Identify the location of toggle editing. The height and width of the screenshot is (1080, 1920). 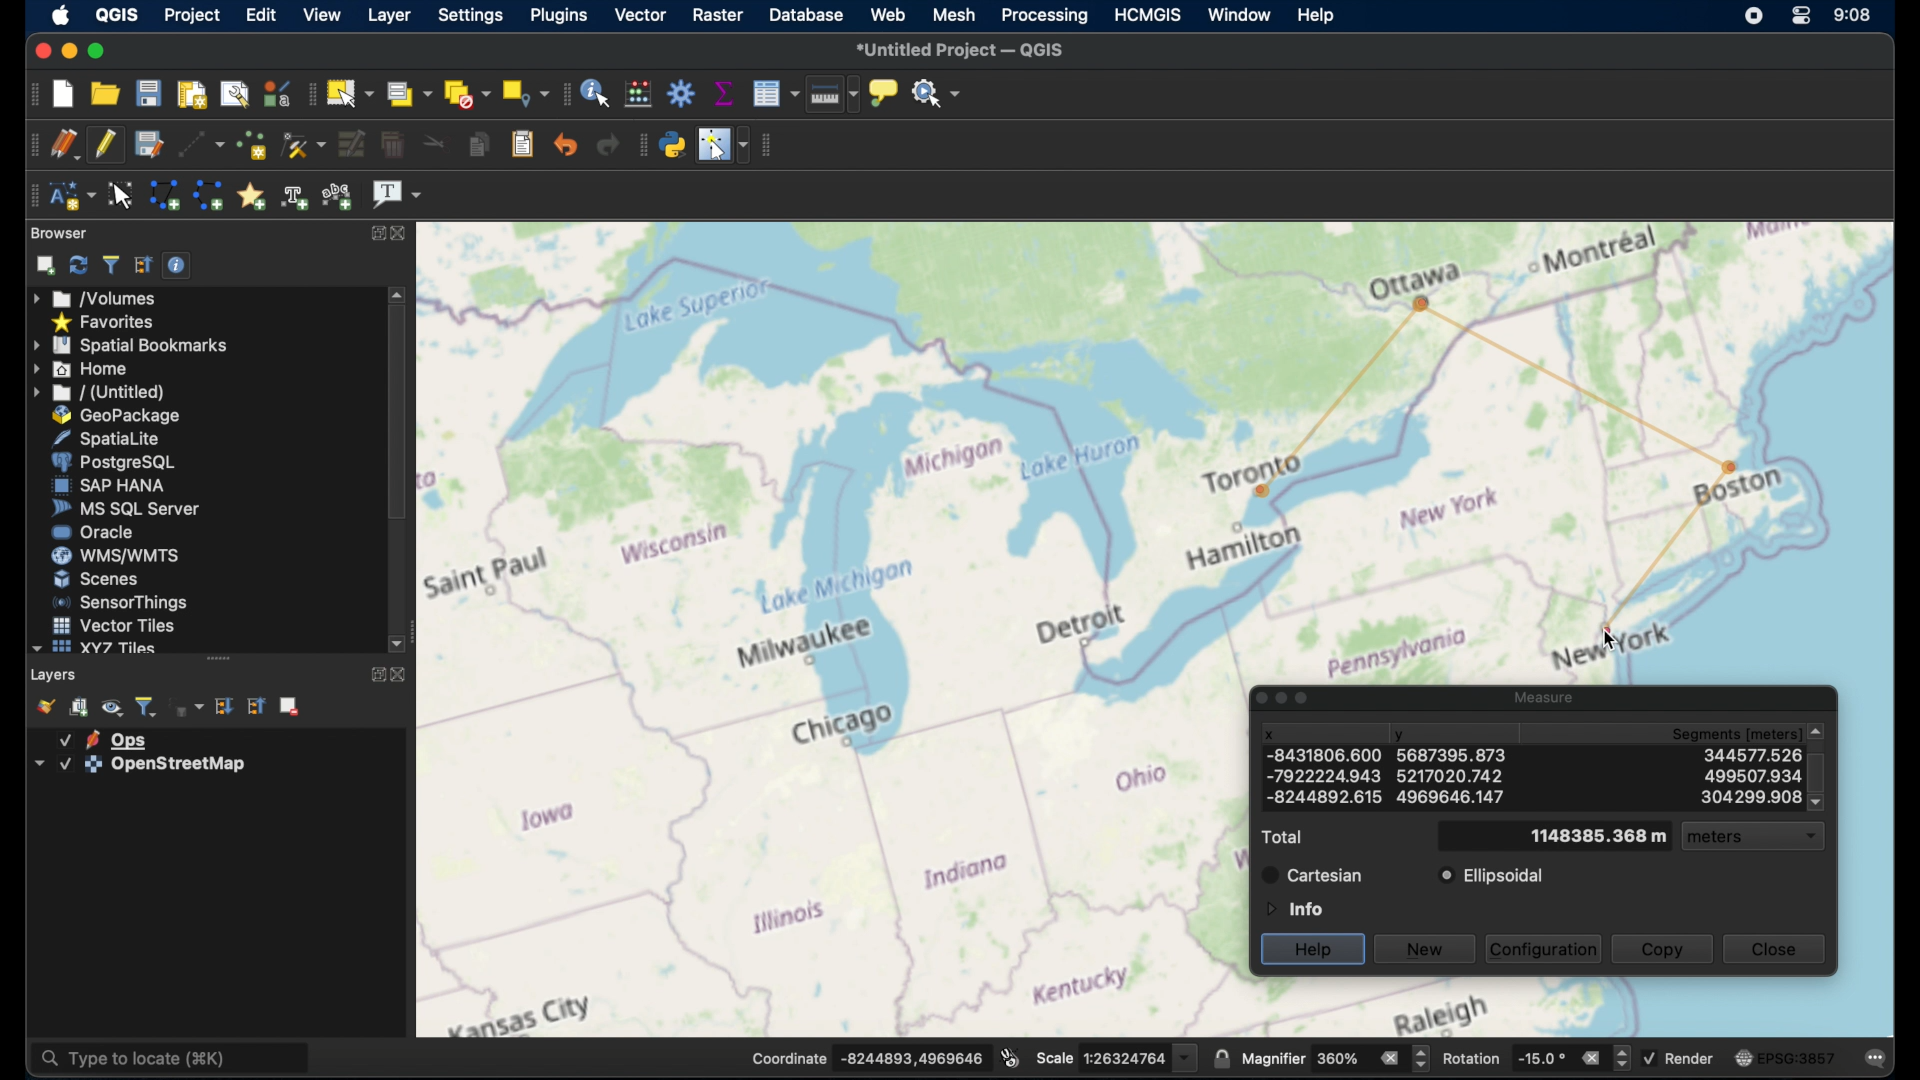
(106, 145).